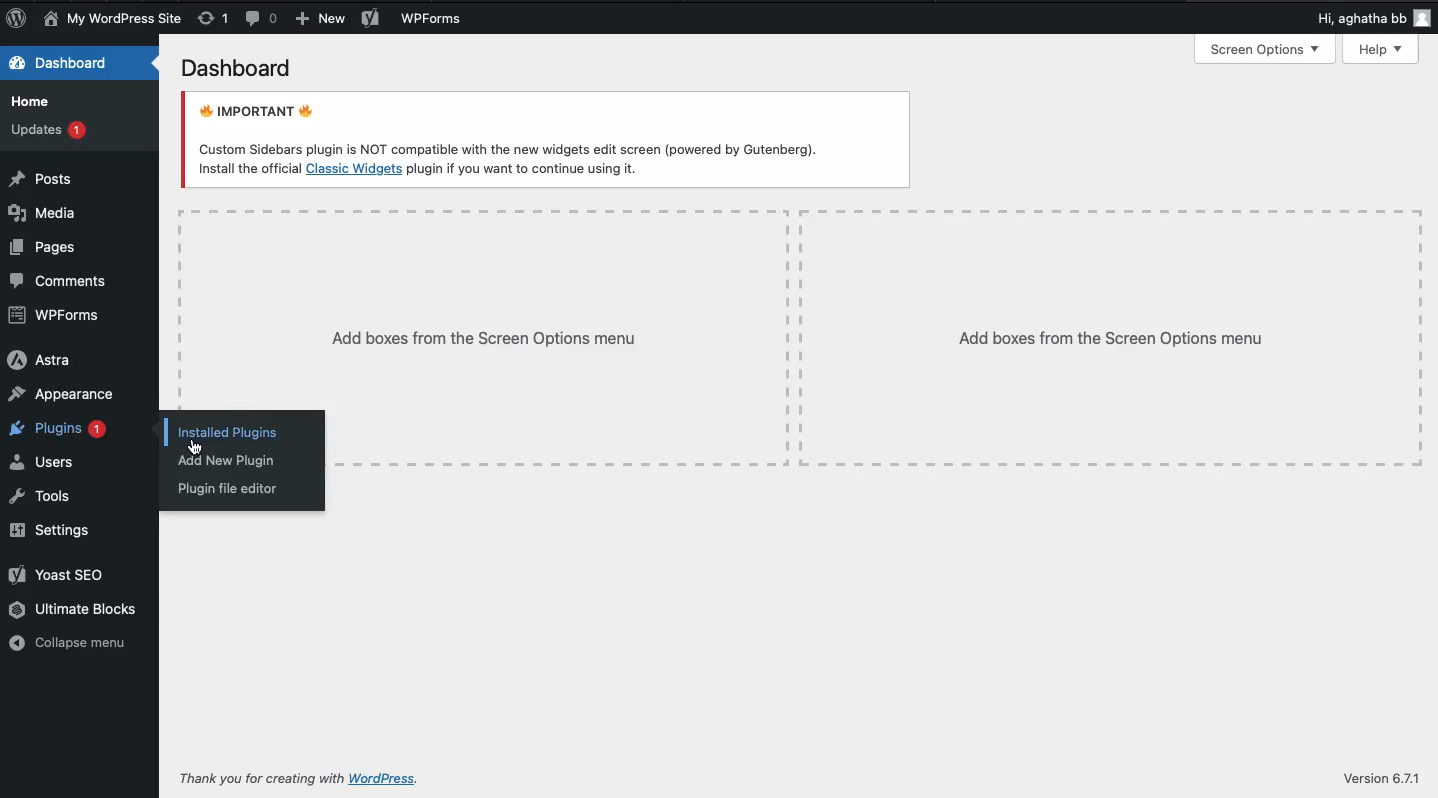 This screenshot has width=1438, height=798. I want to click on Screen options , so click(1266, 50).